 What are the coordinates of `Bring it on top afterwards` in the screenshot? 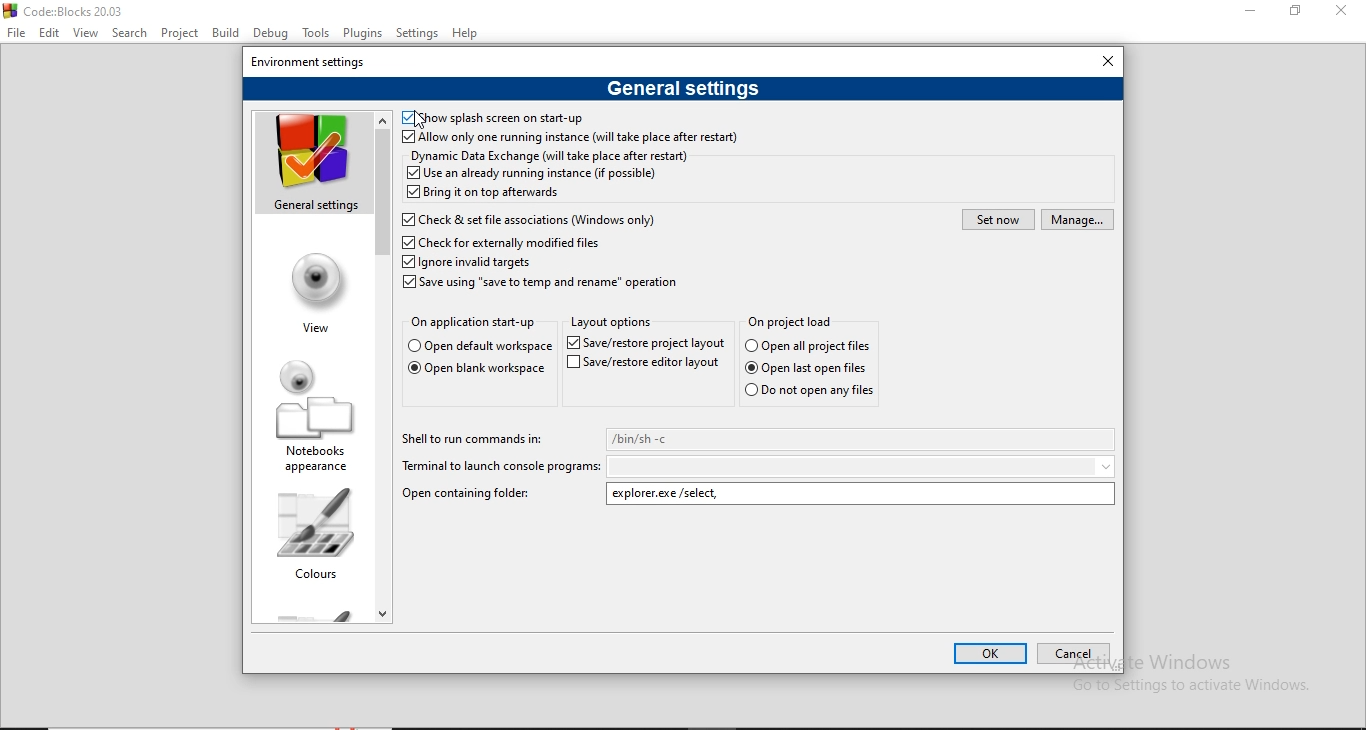 It's located at (484, 192).